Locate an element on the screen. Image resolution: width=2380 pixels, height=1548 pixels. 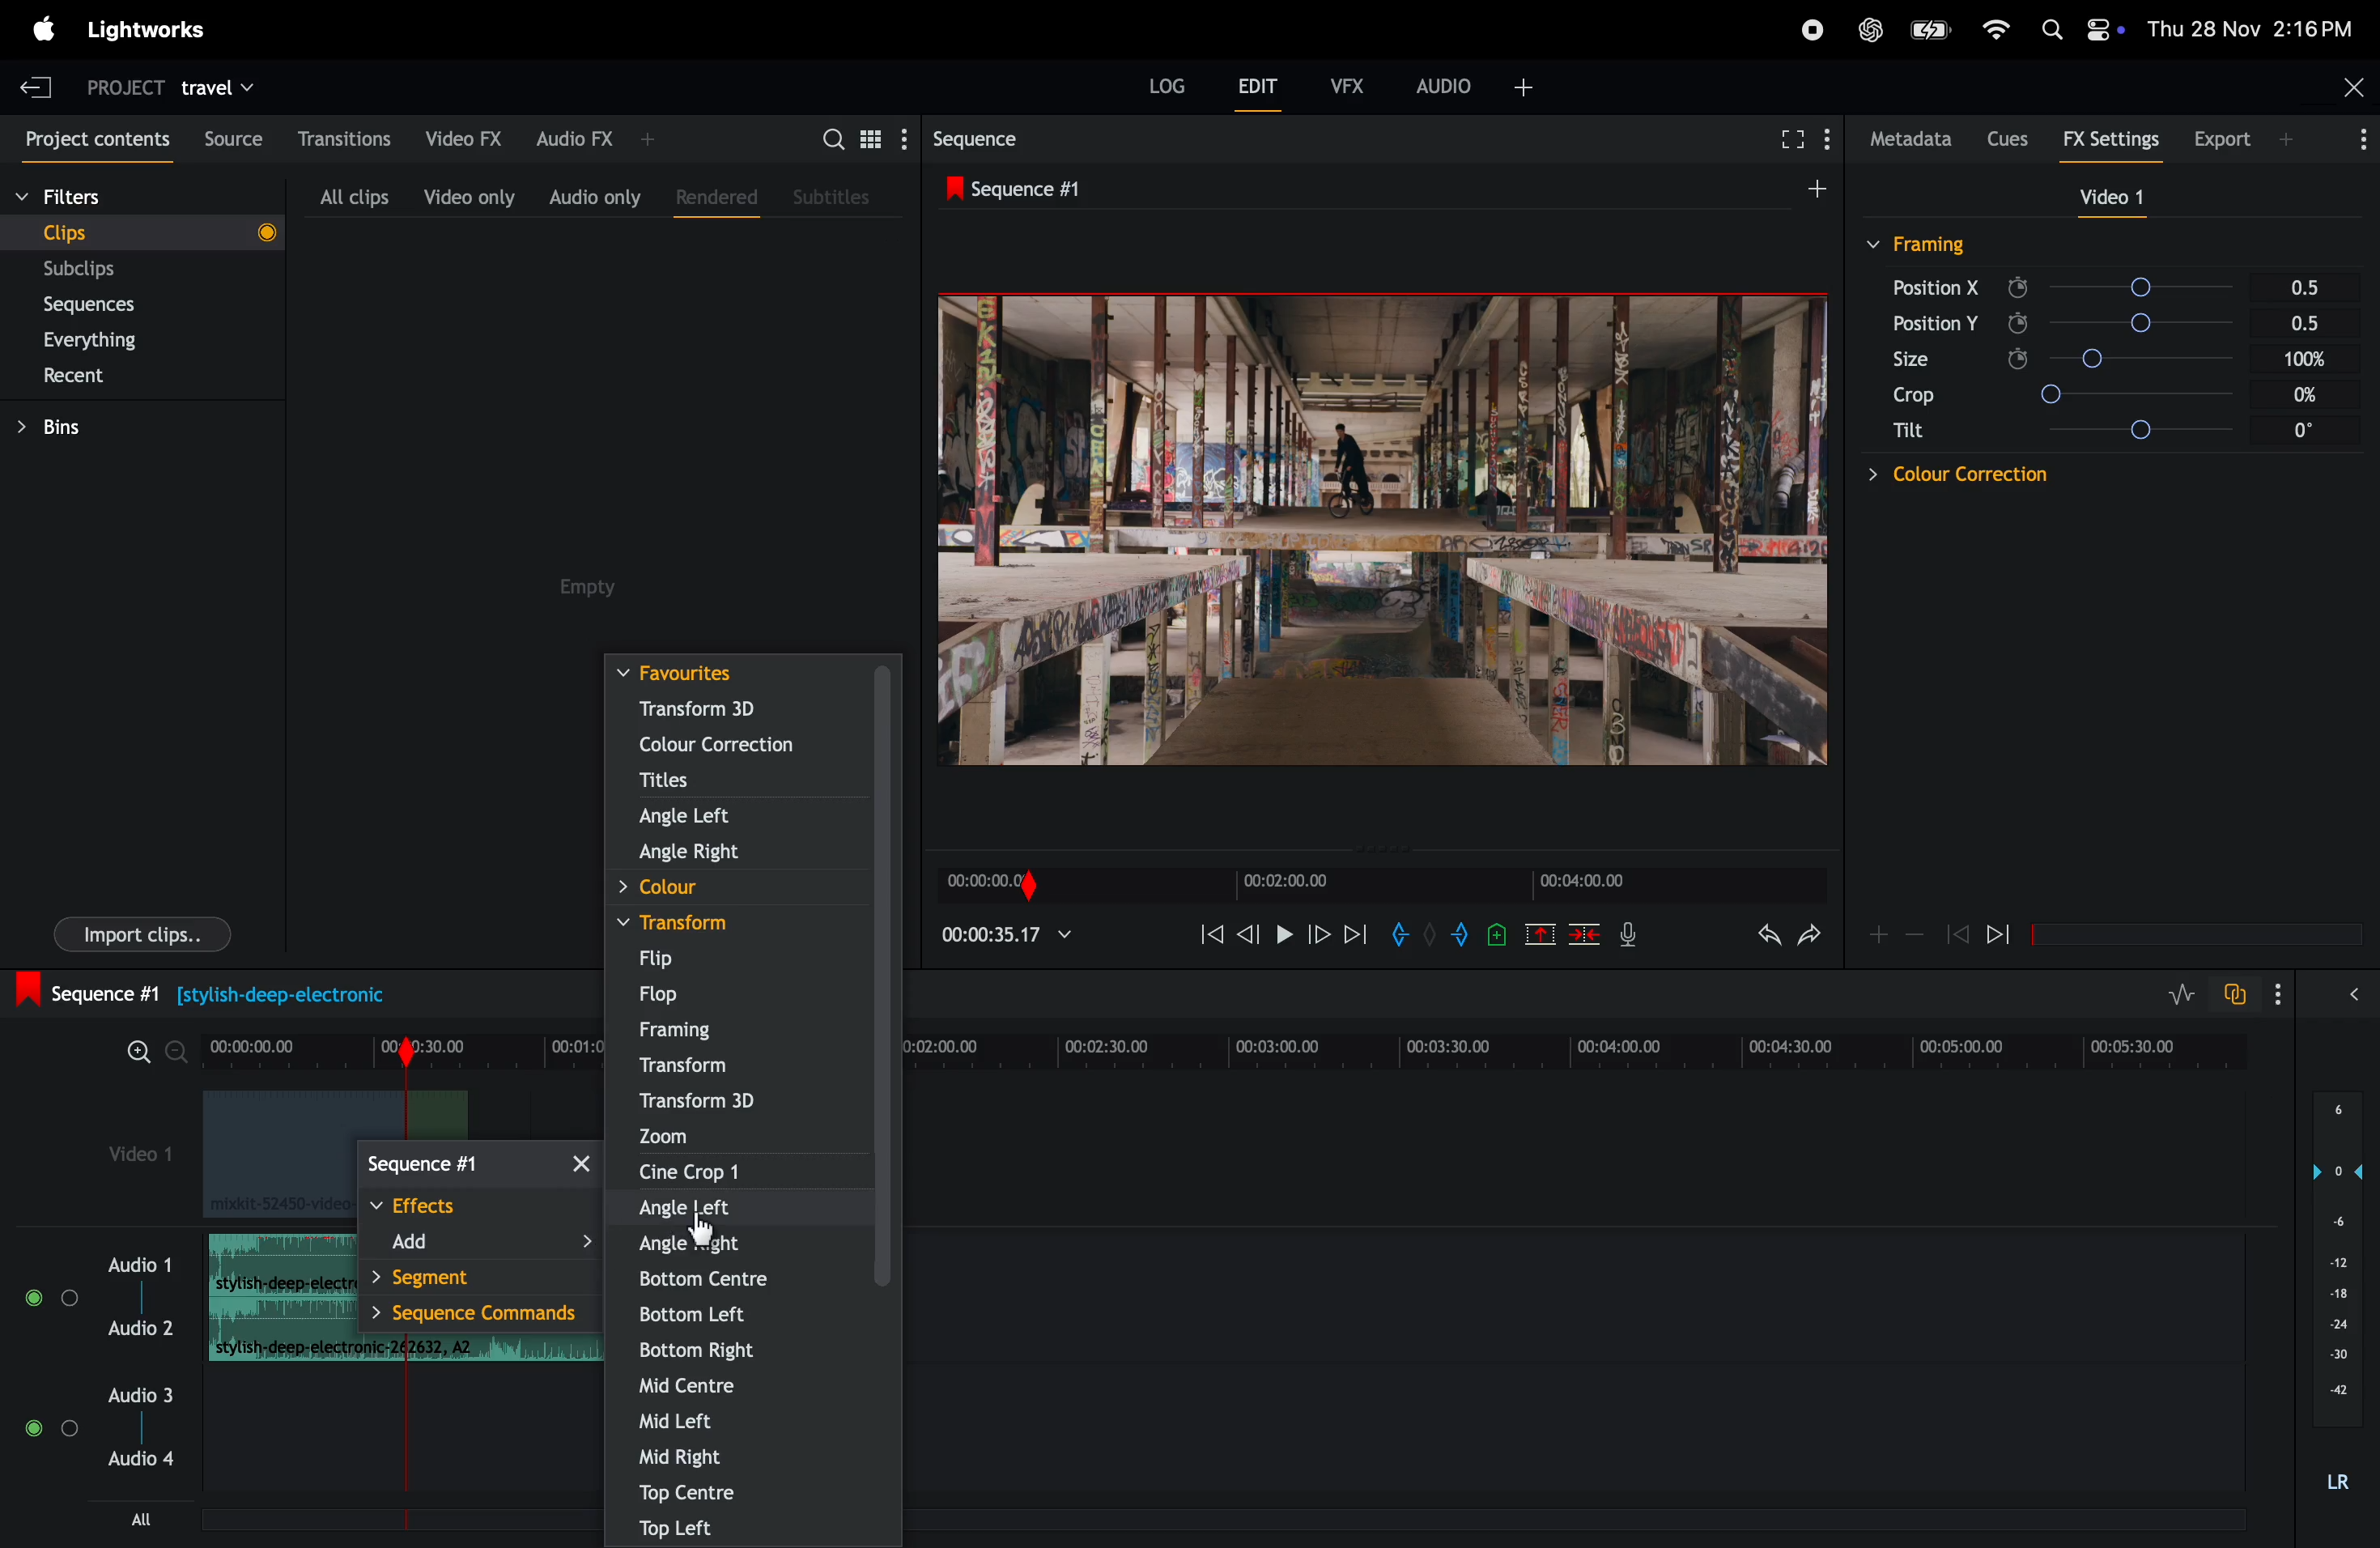
audio 3 and 4 is located at coordinates (112, 1432).